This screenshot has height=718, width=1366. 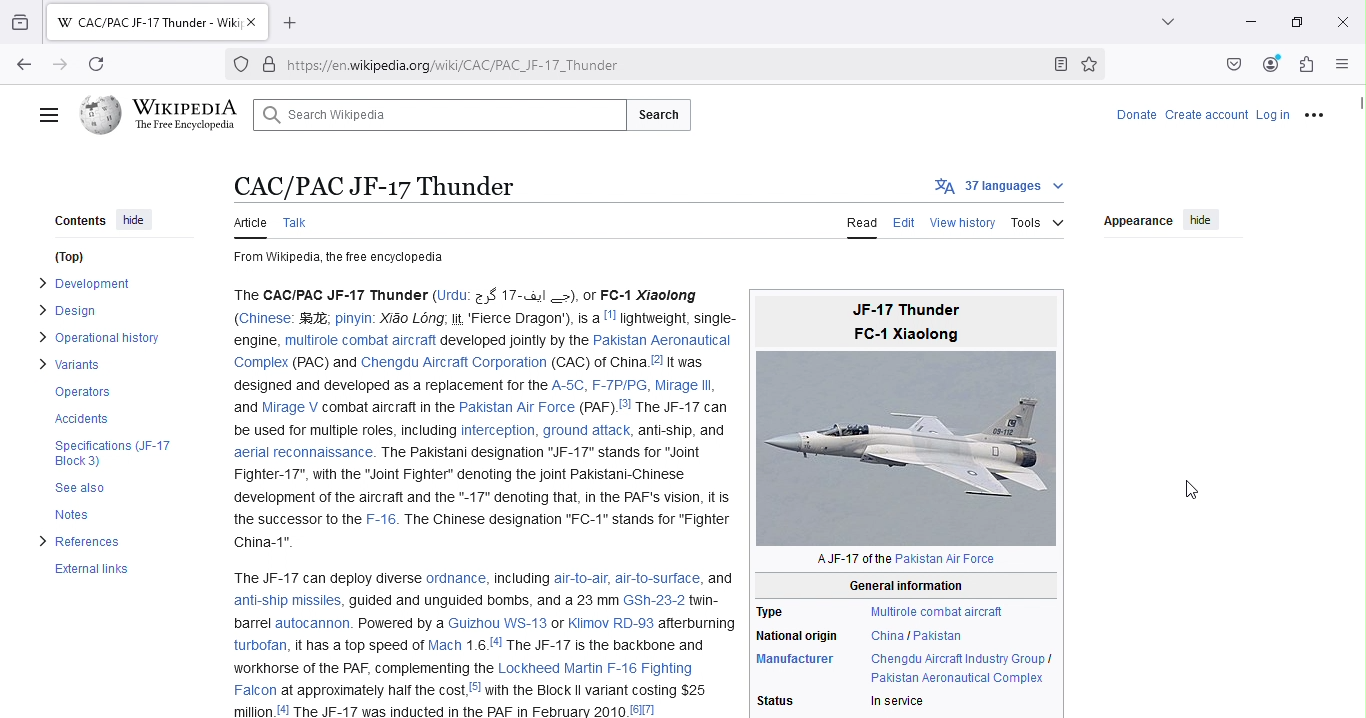 What do you see at coordinates (304, 220) in the screenshot?
I see `talk` at bounding box center [304, 220].